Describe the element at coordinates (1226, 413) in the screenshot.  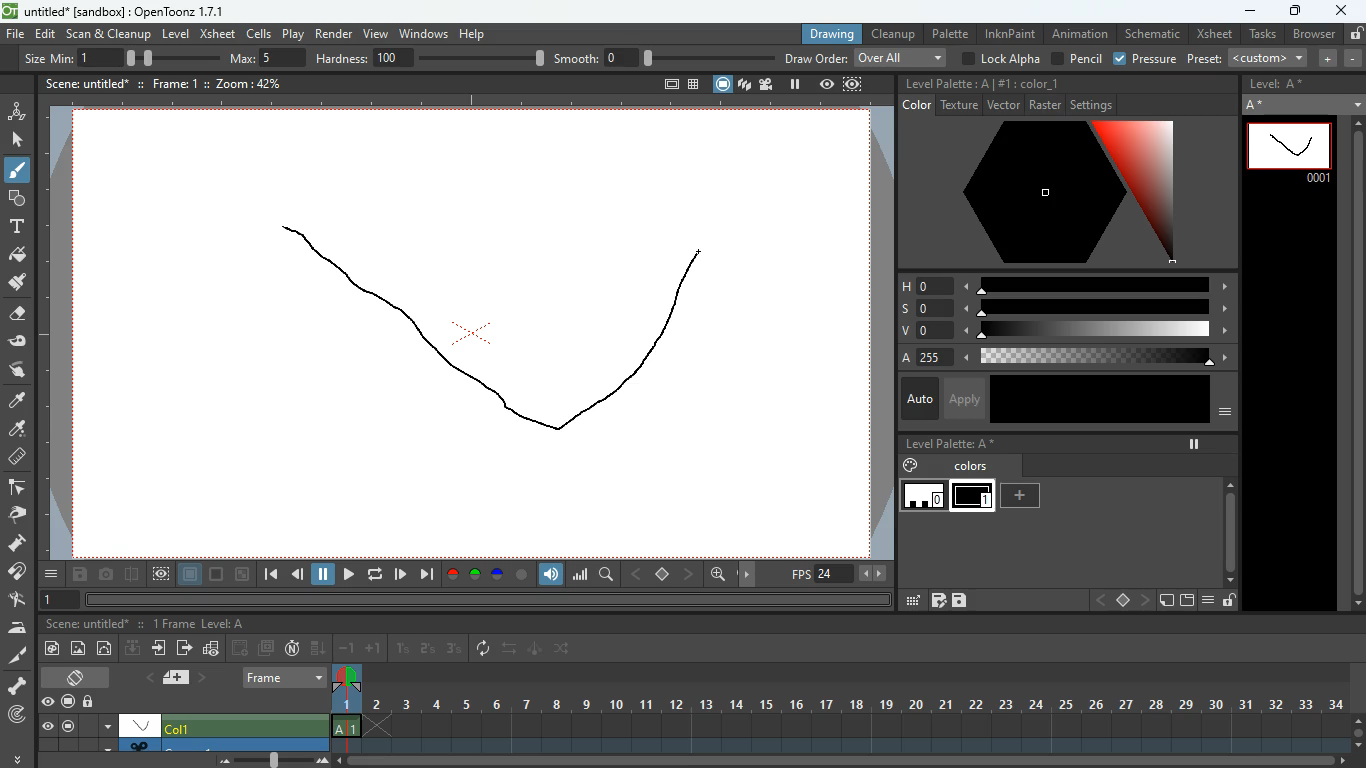
I see `menu` at that location.